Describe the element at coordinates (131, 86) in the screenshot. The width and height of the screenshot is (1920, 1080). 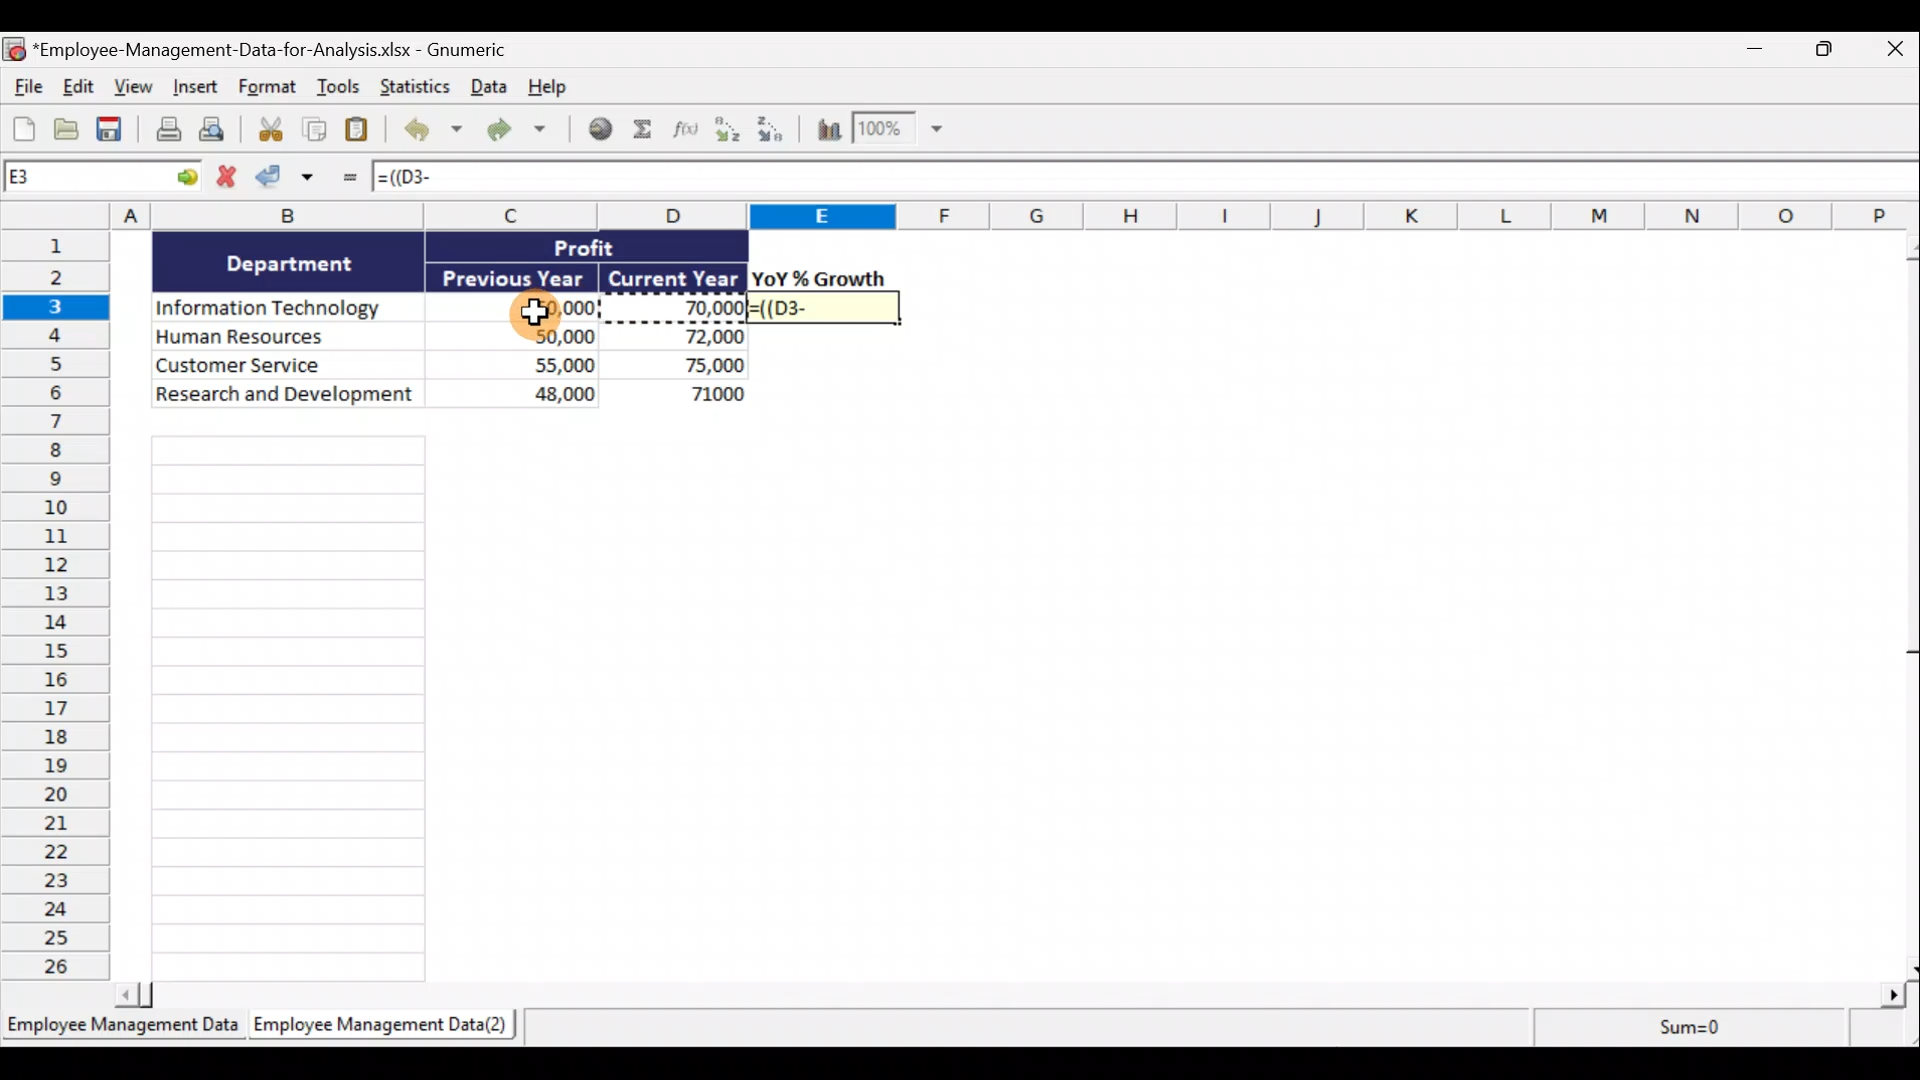
I see `View` at that location.